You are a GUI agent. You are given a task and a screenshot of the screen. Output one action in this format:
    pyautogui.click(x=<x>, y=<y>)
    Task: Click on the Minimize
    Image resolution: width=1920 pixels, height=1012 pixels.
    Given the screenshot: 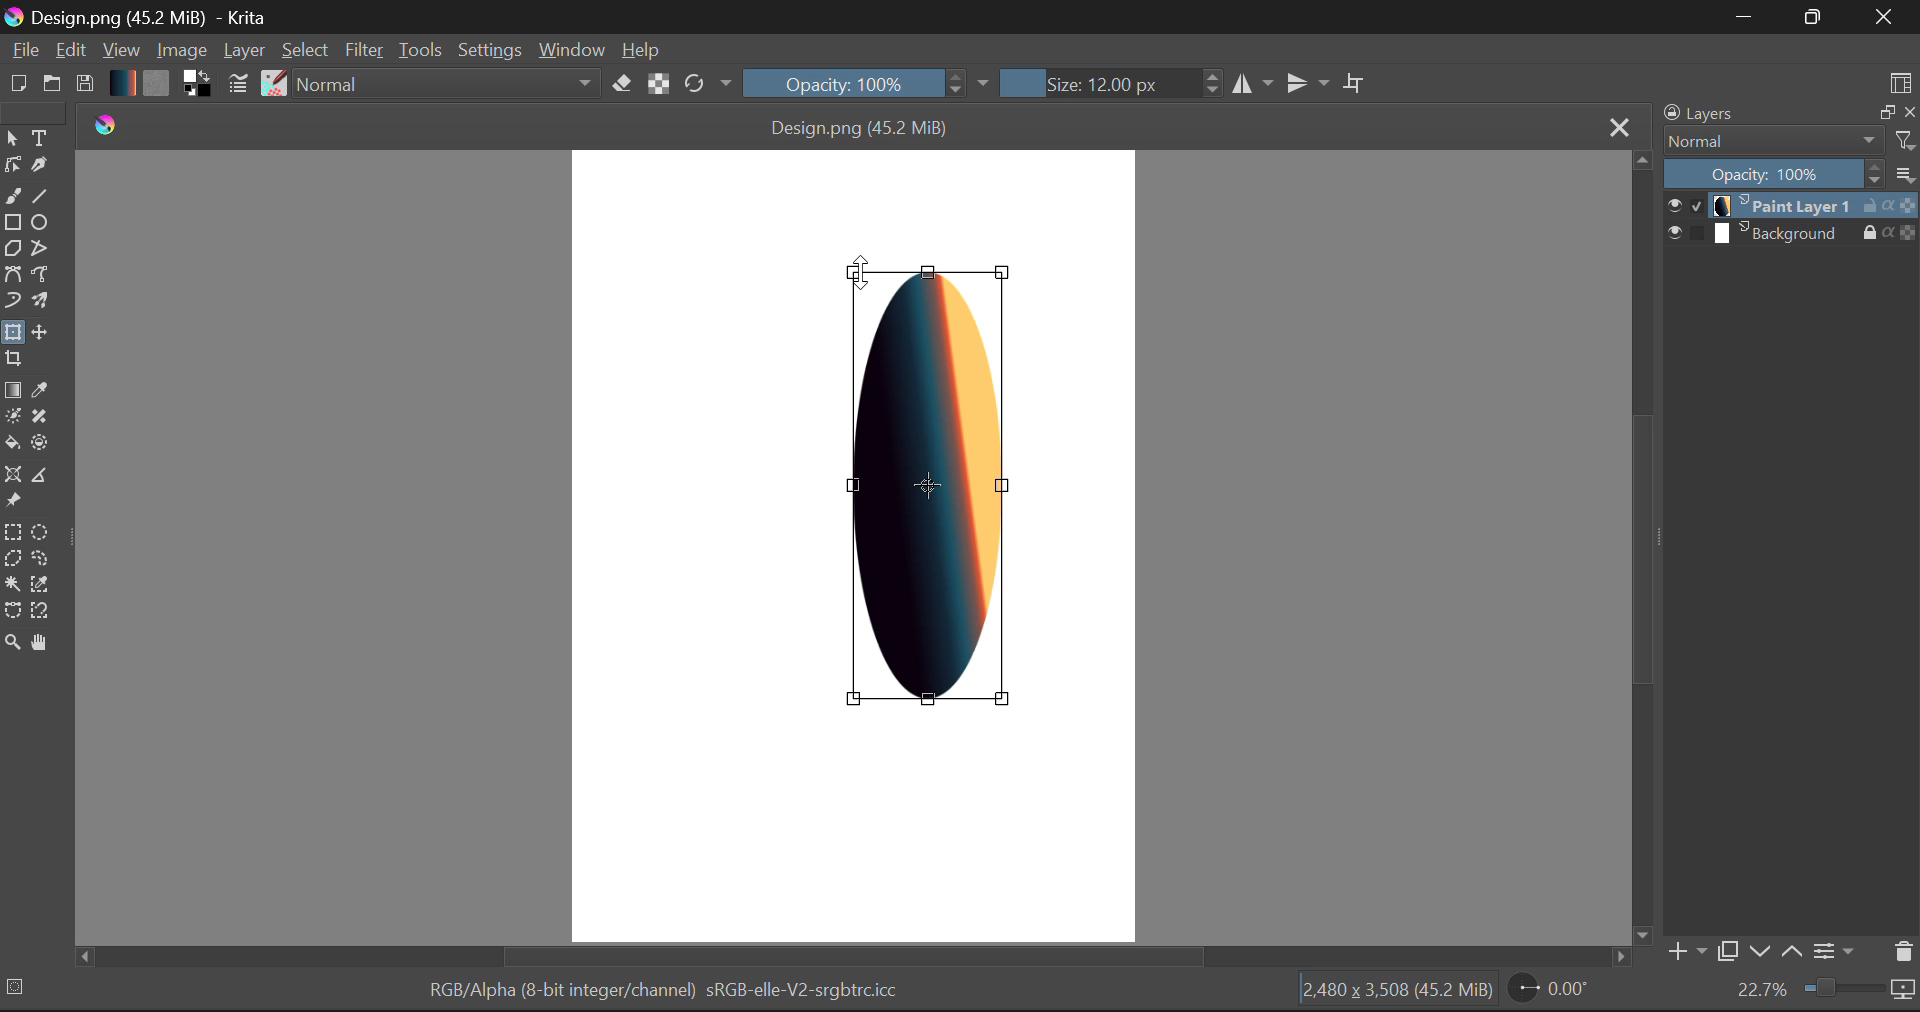 What is the action you would take?
    pyautogui.click(x=1817, y=18)
    